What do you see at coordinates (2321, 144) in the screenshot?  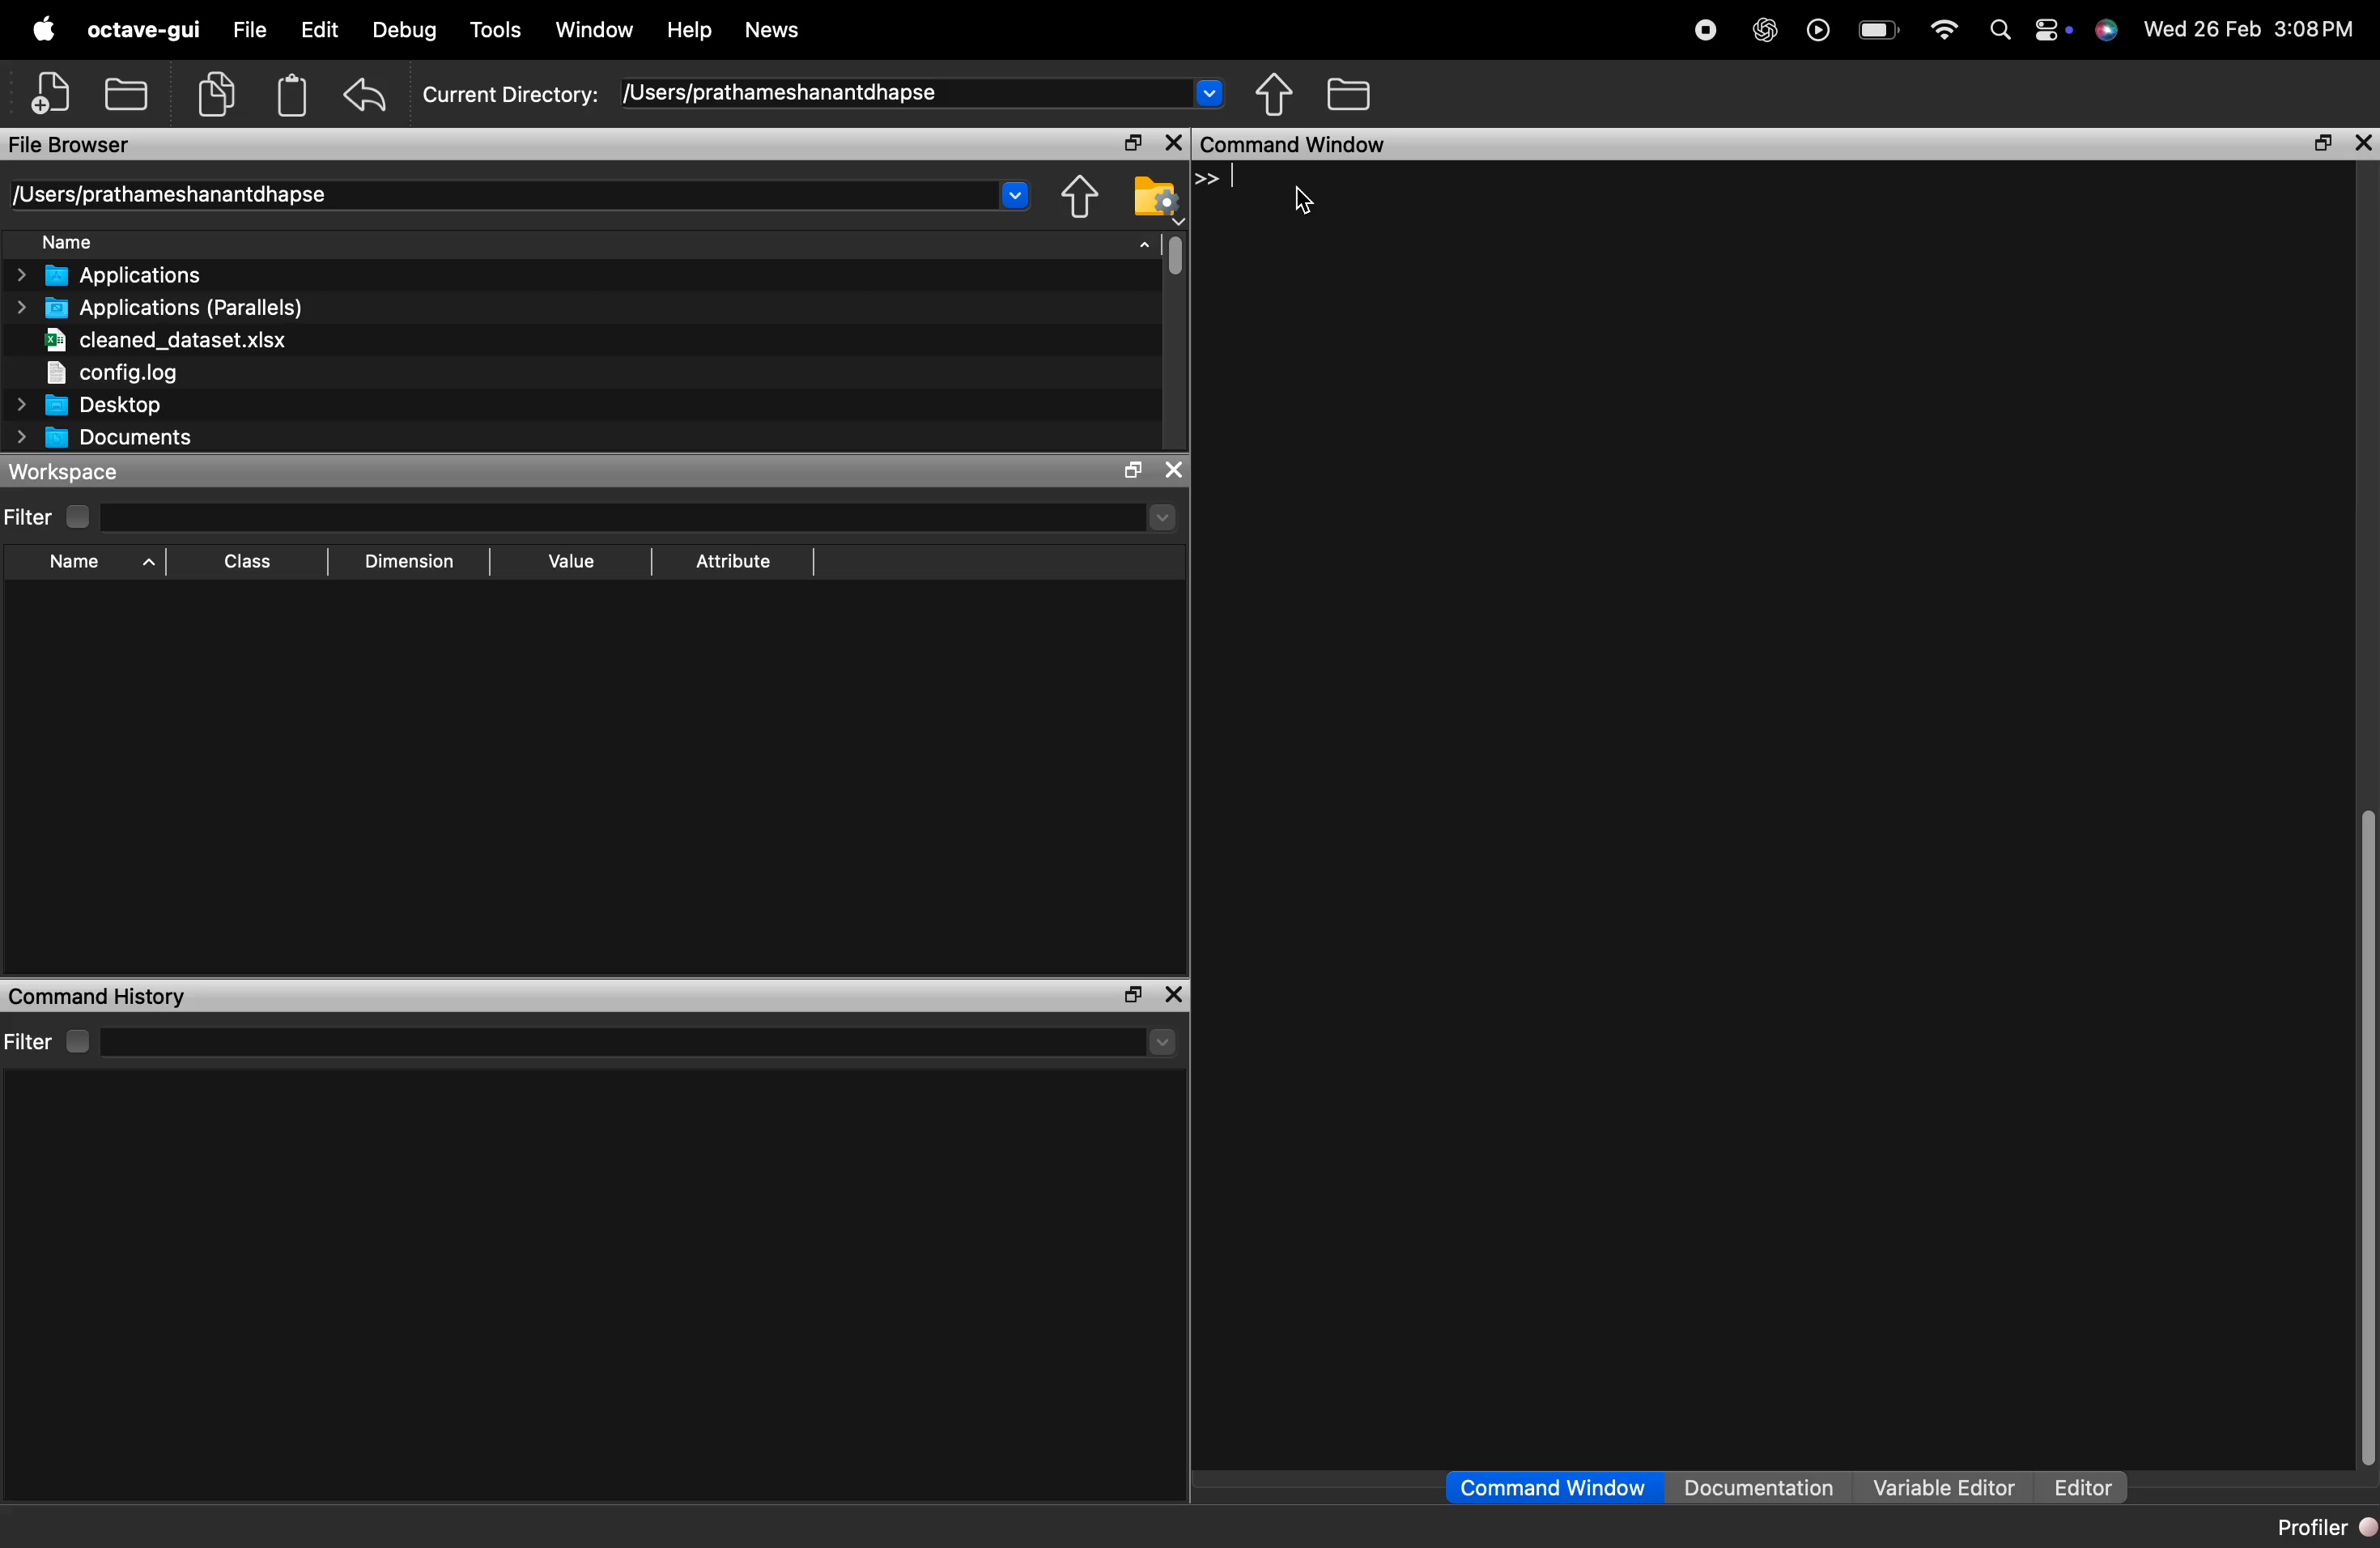 I see `maximize` at bounding box center [2321, 144].